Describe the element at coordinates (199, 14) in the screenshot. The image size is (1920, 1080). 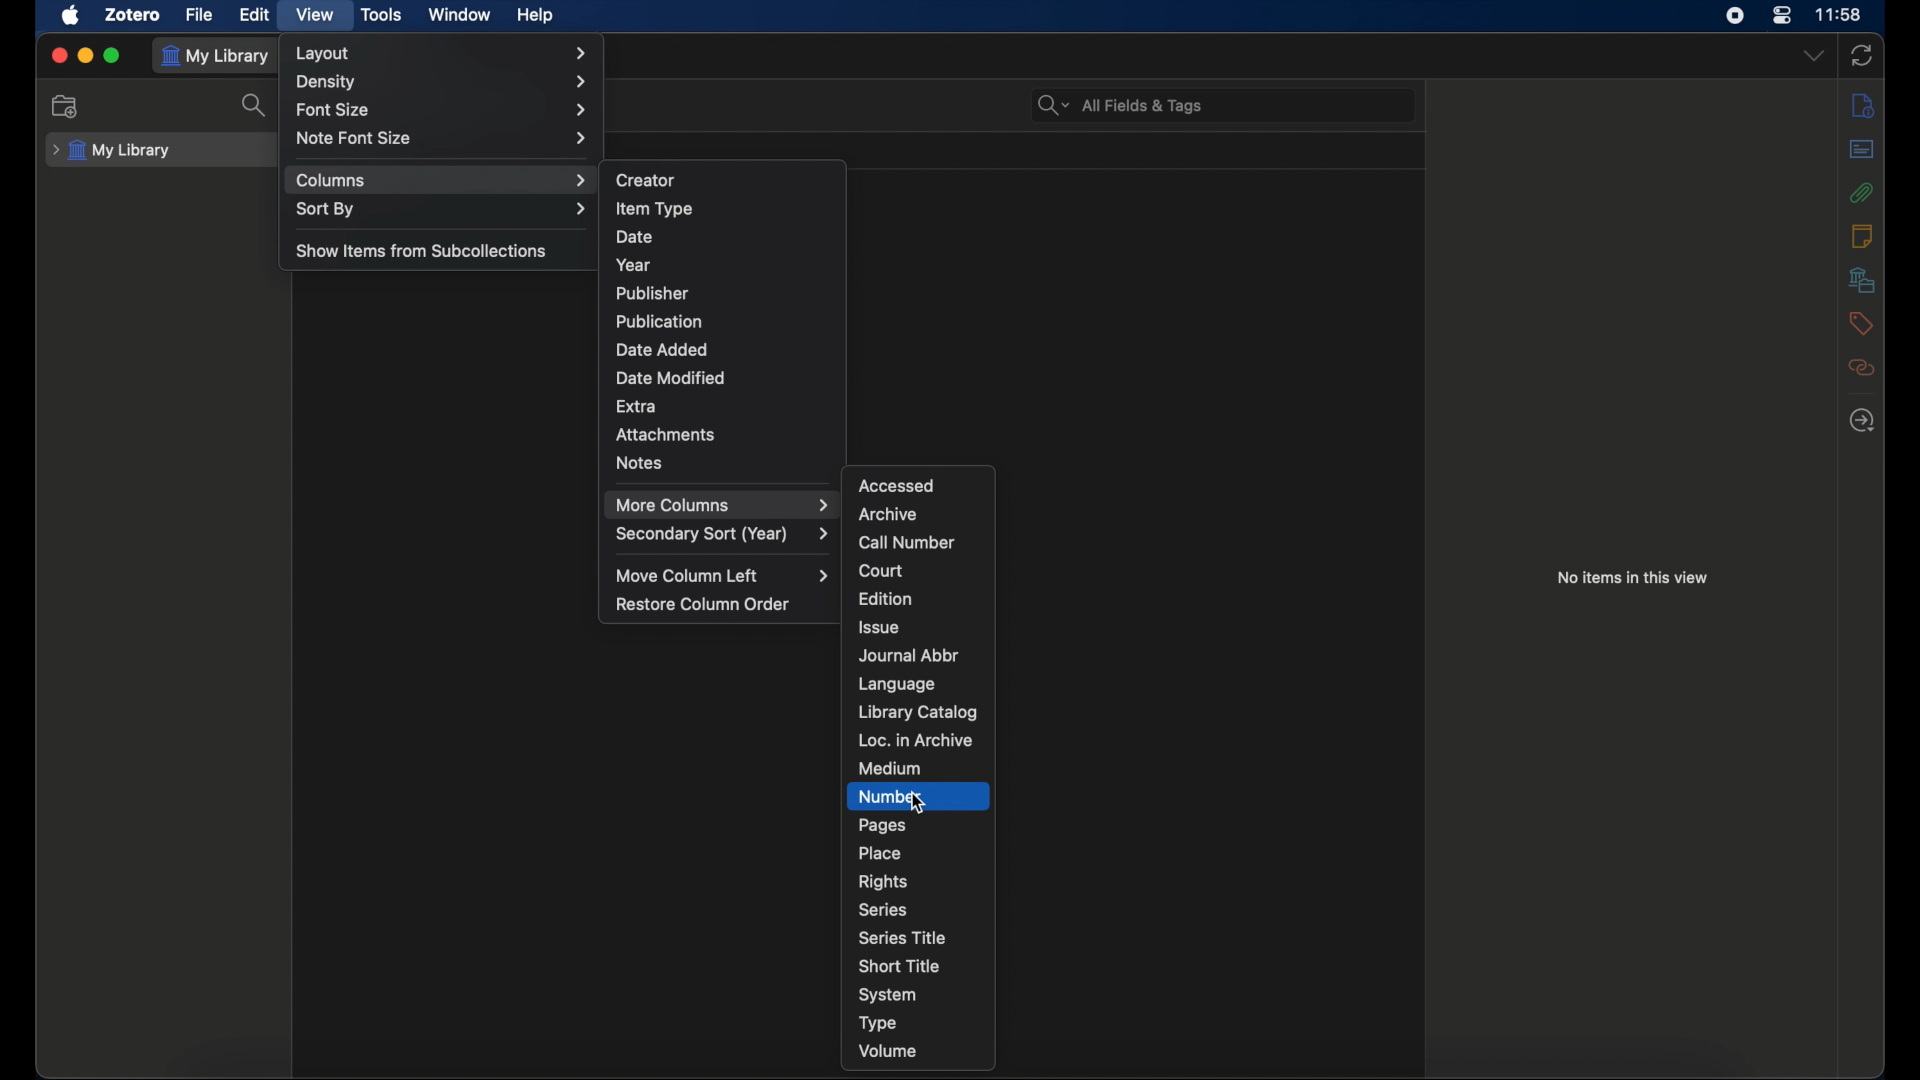
I see `file` at that location.